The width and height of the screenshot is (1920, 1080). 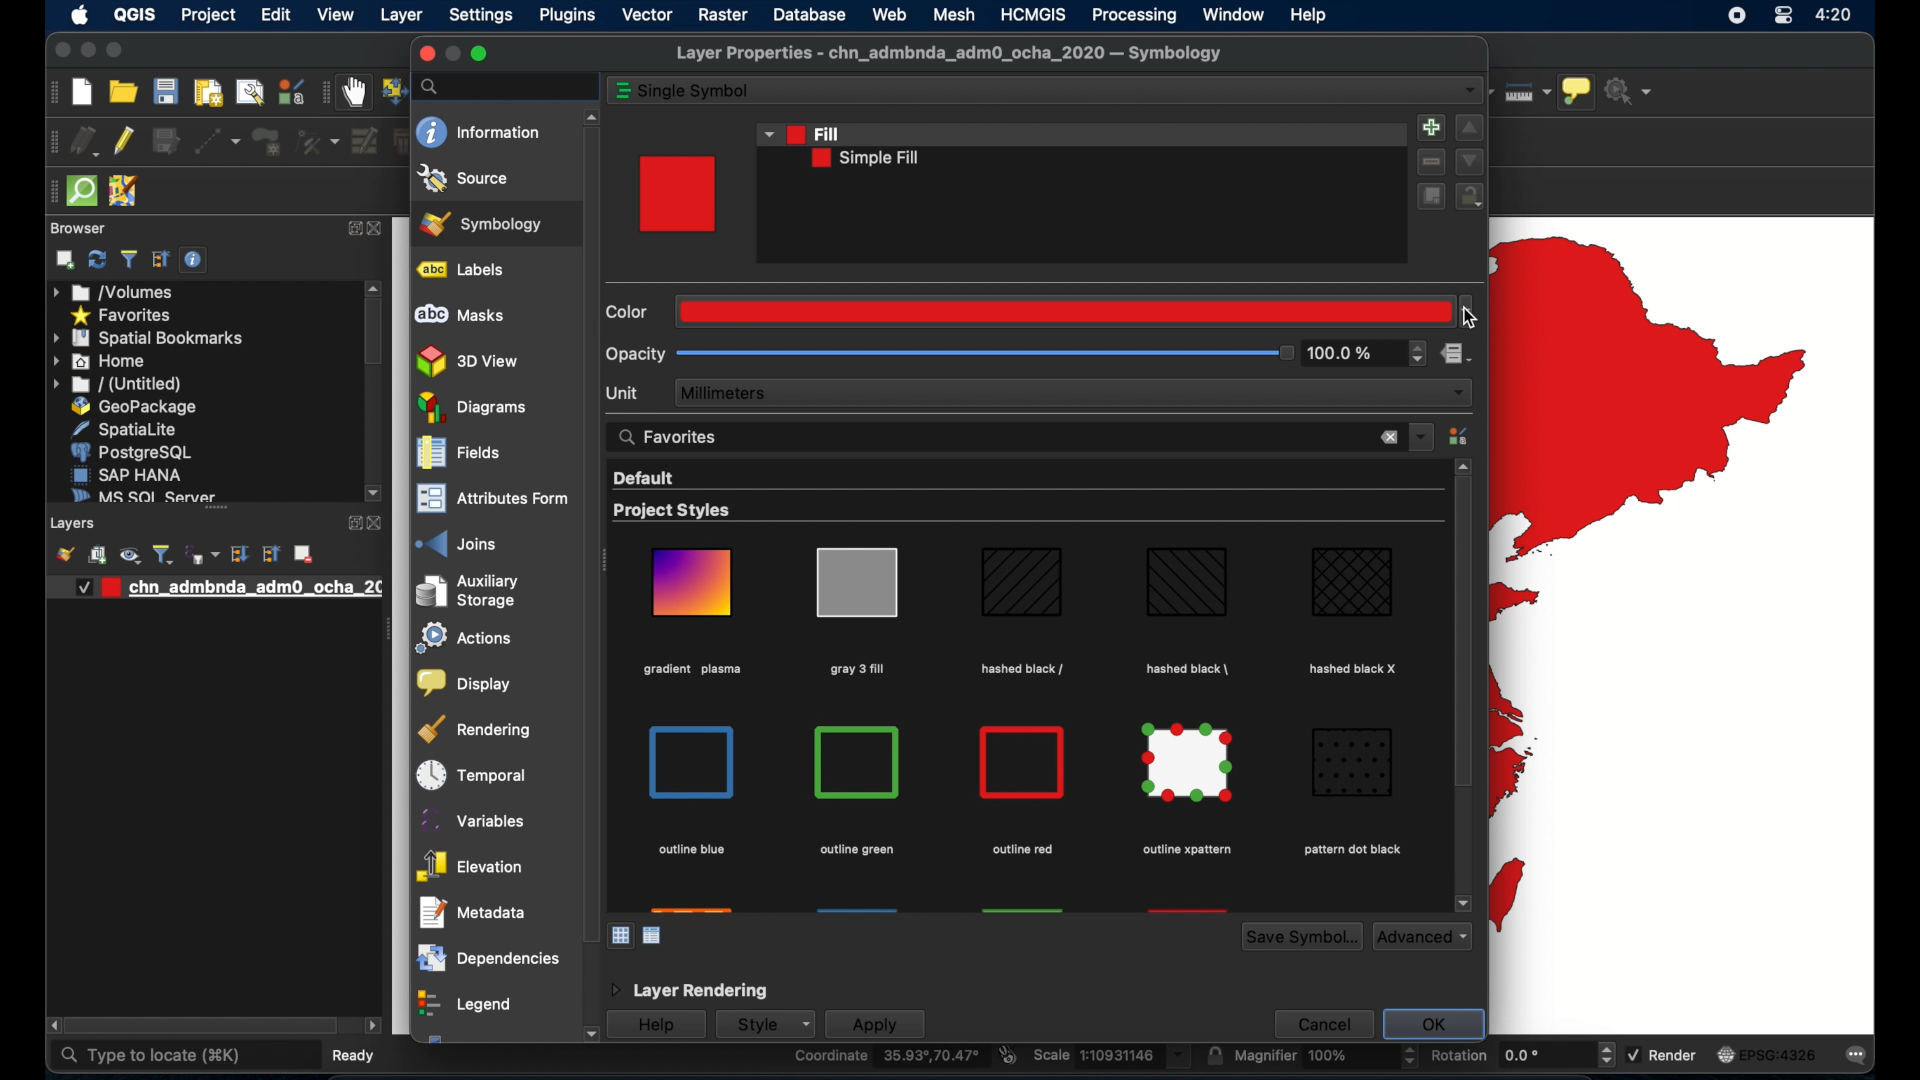 What do you see at coordinates (1429, 196) in the screenshot?
I see `duplicate symbol layer's color` at bounding box center [1429, 196].